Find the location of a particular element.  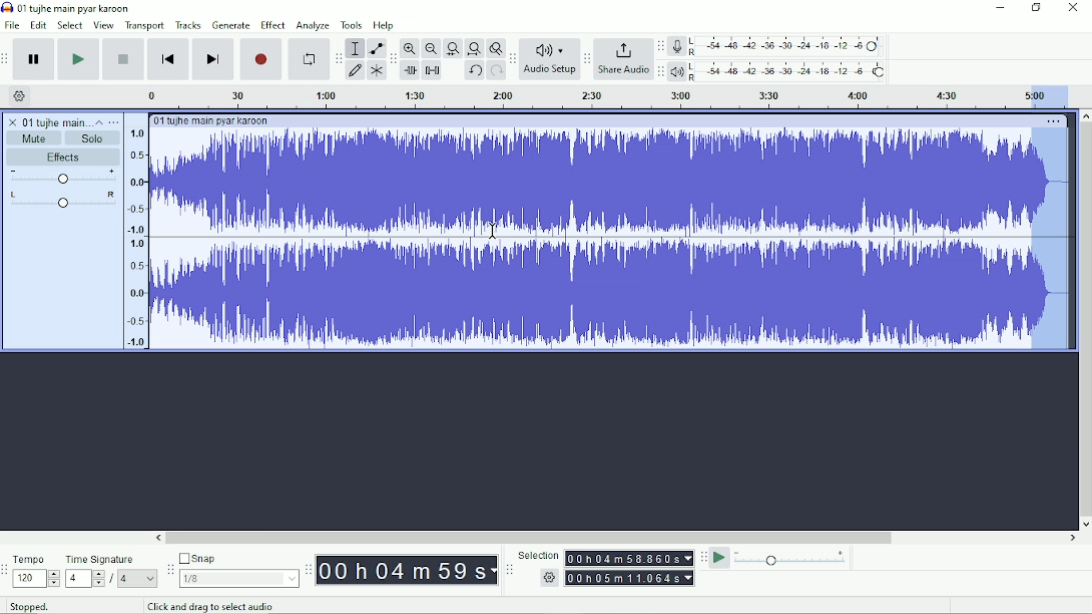

00h00m00.000s is located at coordinates (630, 578).